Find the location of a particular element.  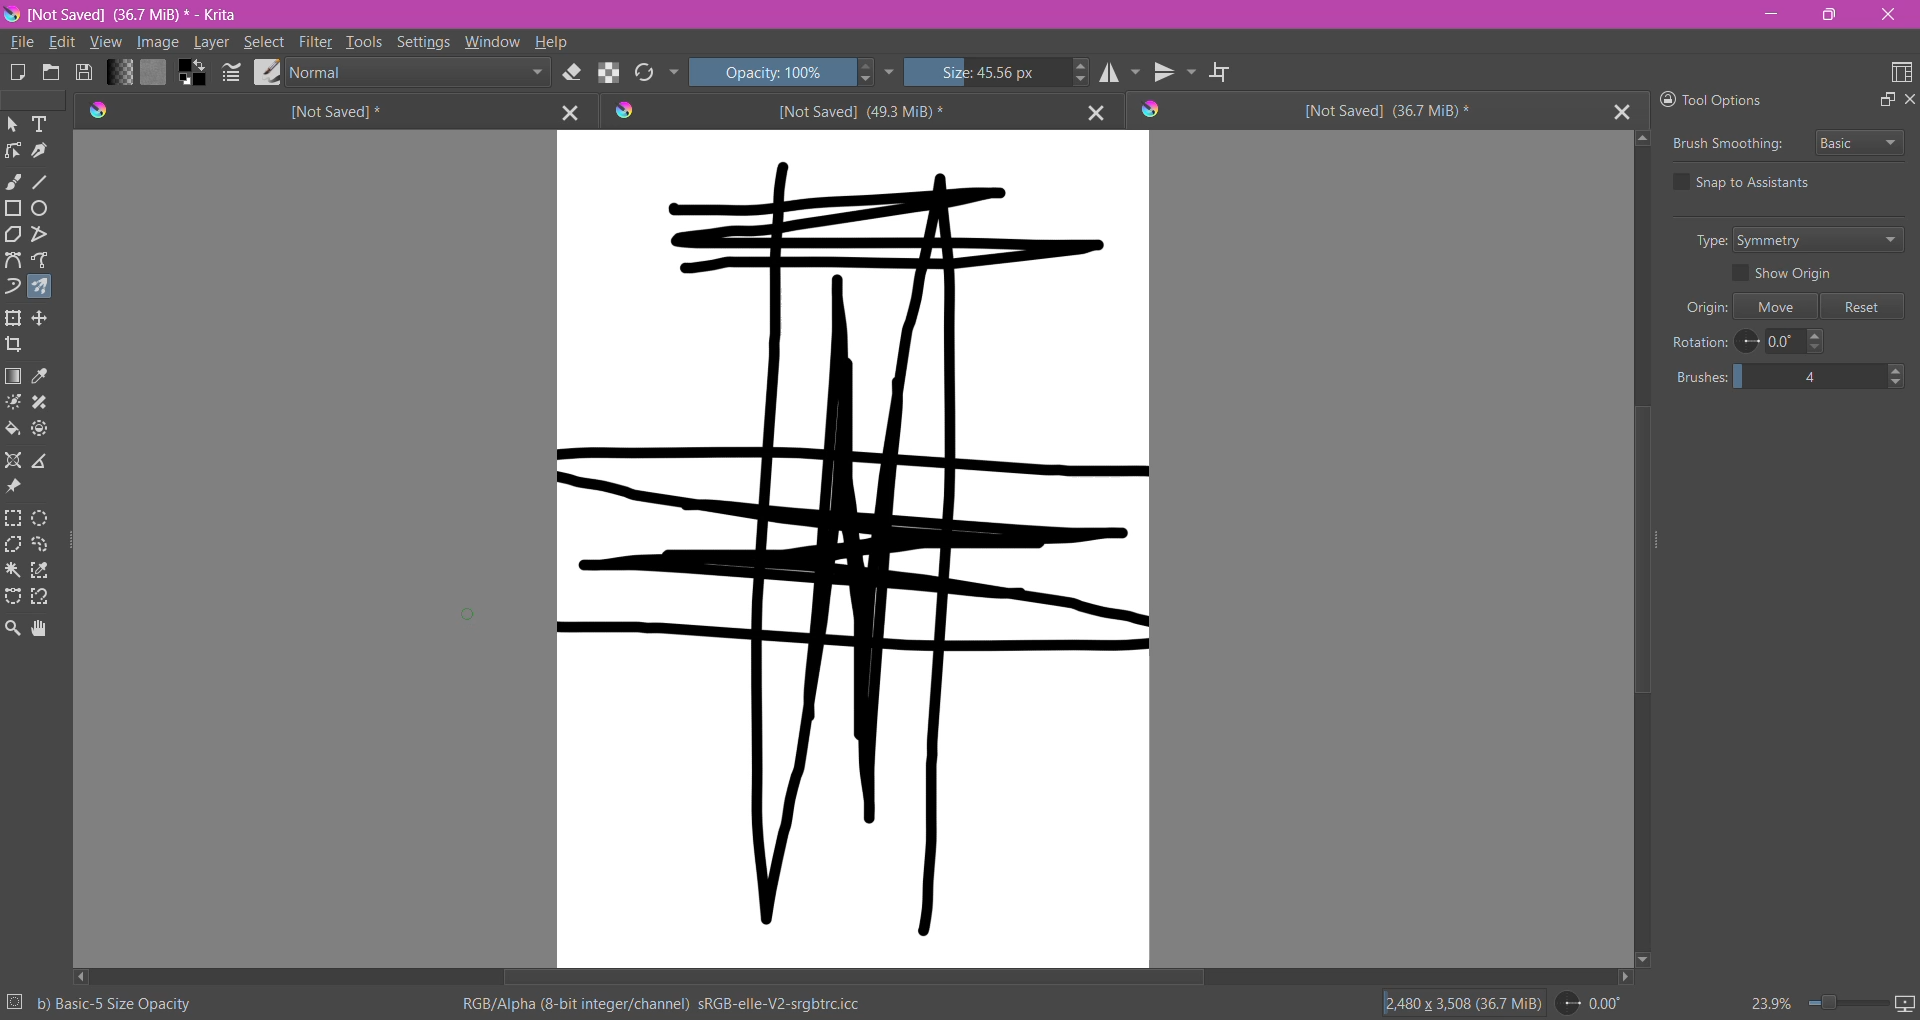

File is located at coordinates (20, 43).